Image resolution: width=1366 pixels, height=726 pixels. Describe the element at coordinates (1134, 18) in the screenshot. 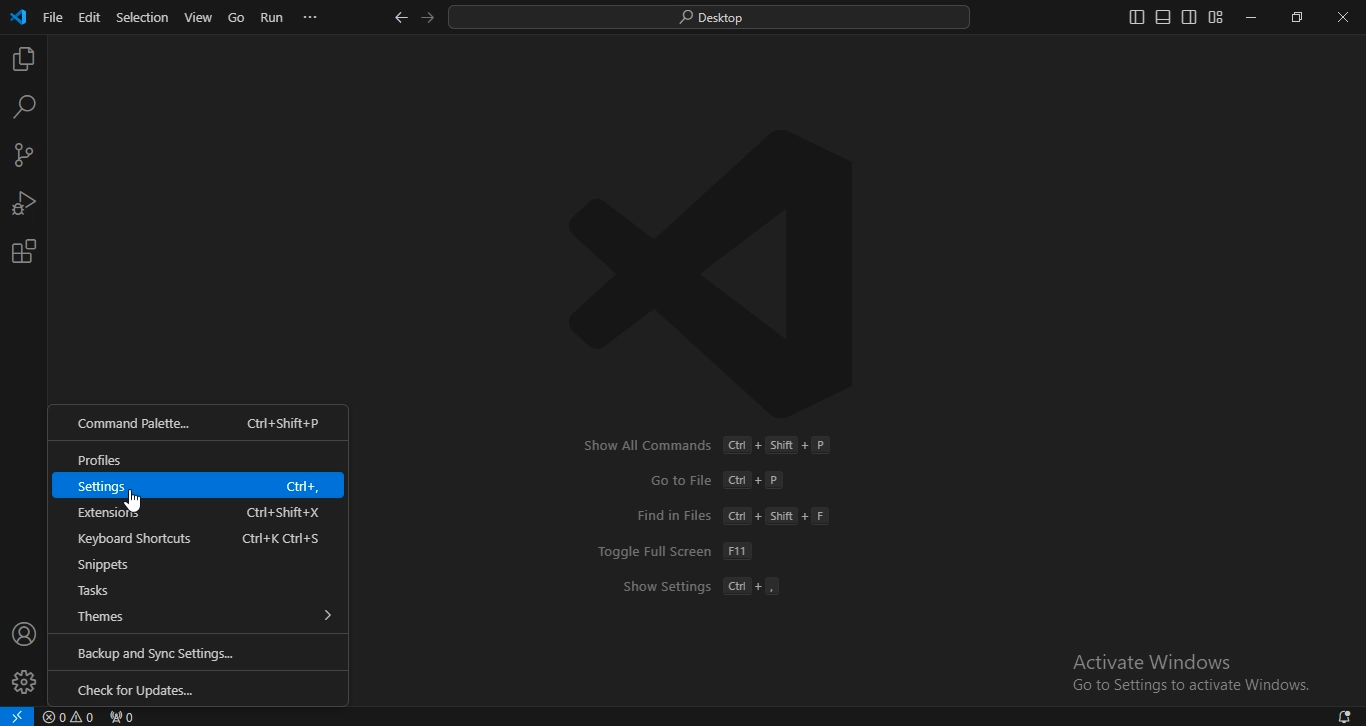

I see `toggle primary side bar` at that location.